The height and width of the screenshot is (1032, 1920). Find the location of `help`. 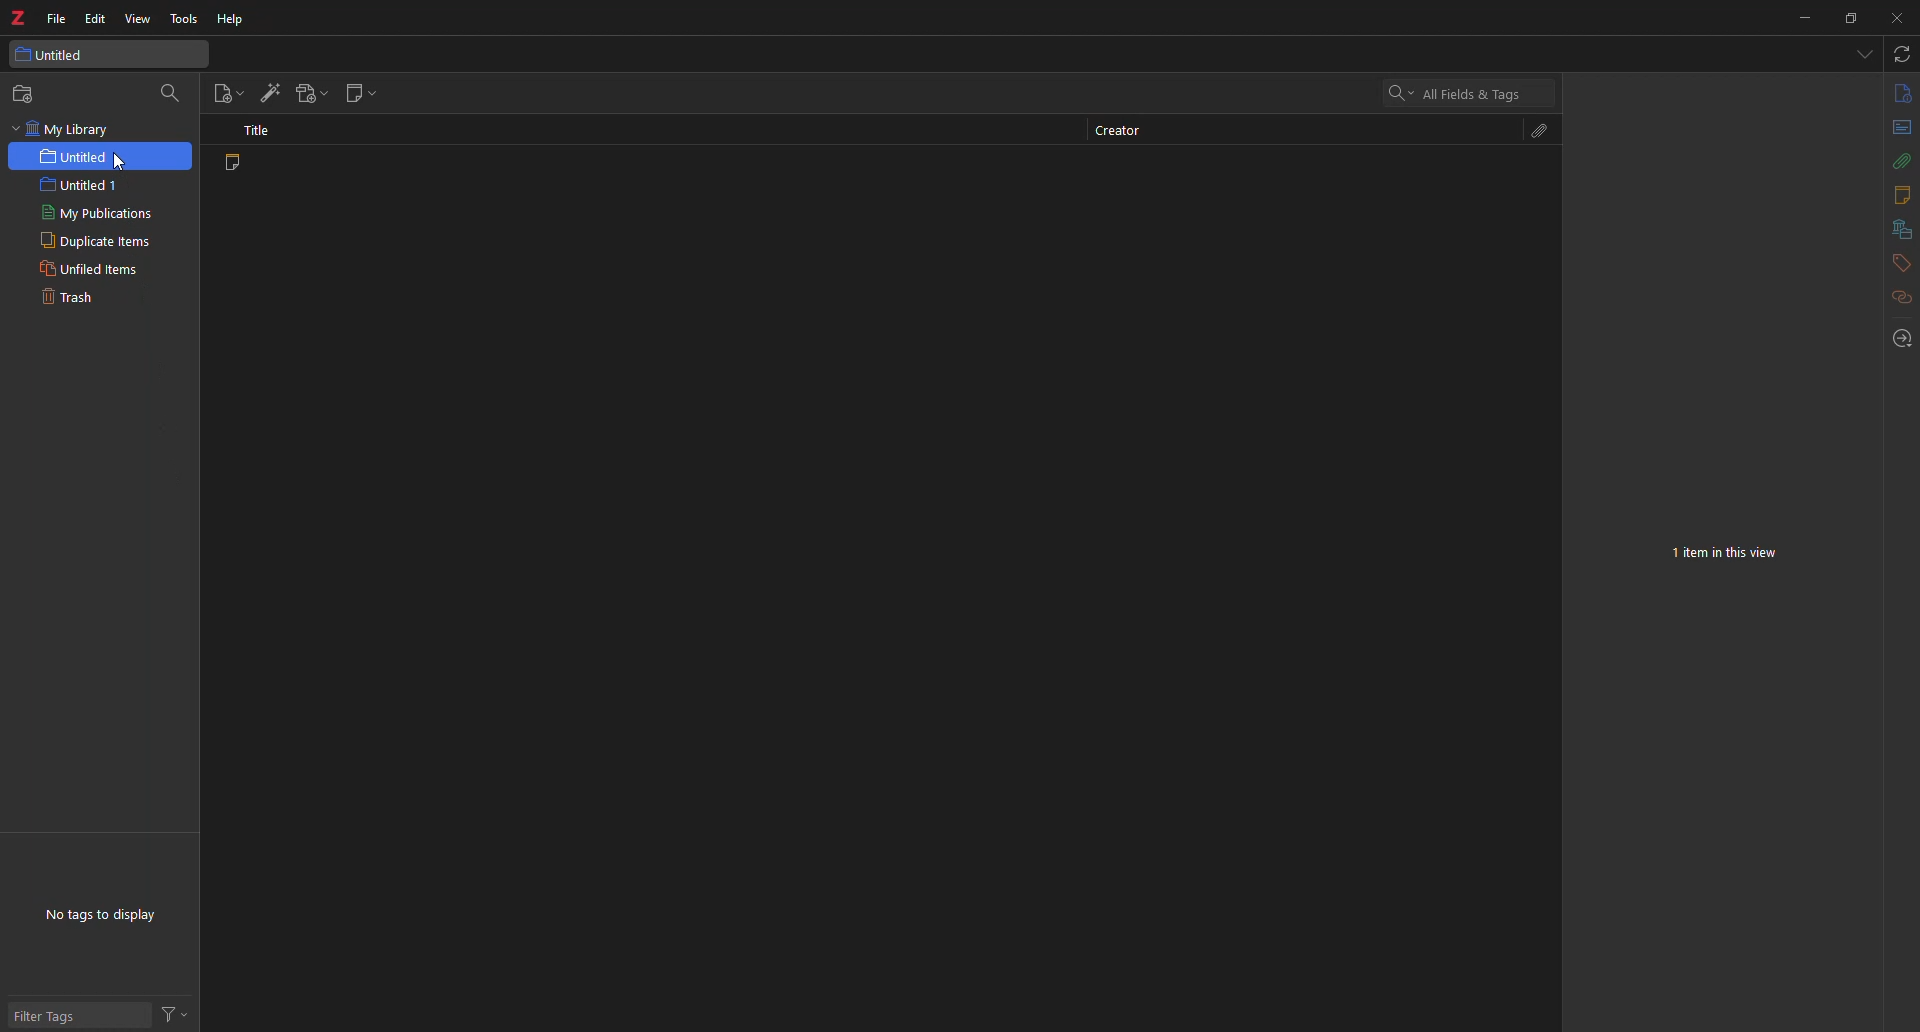

help is located at coordinates (232, 20).